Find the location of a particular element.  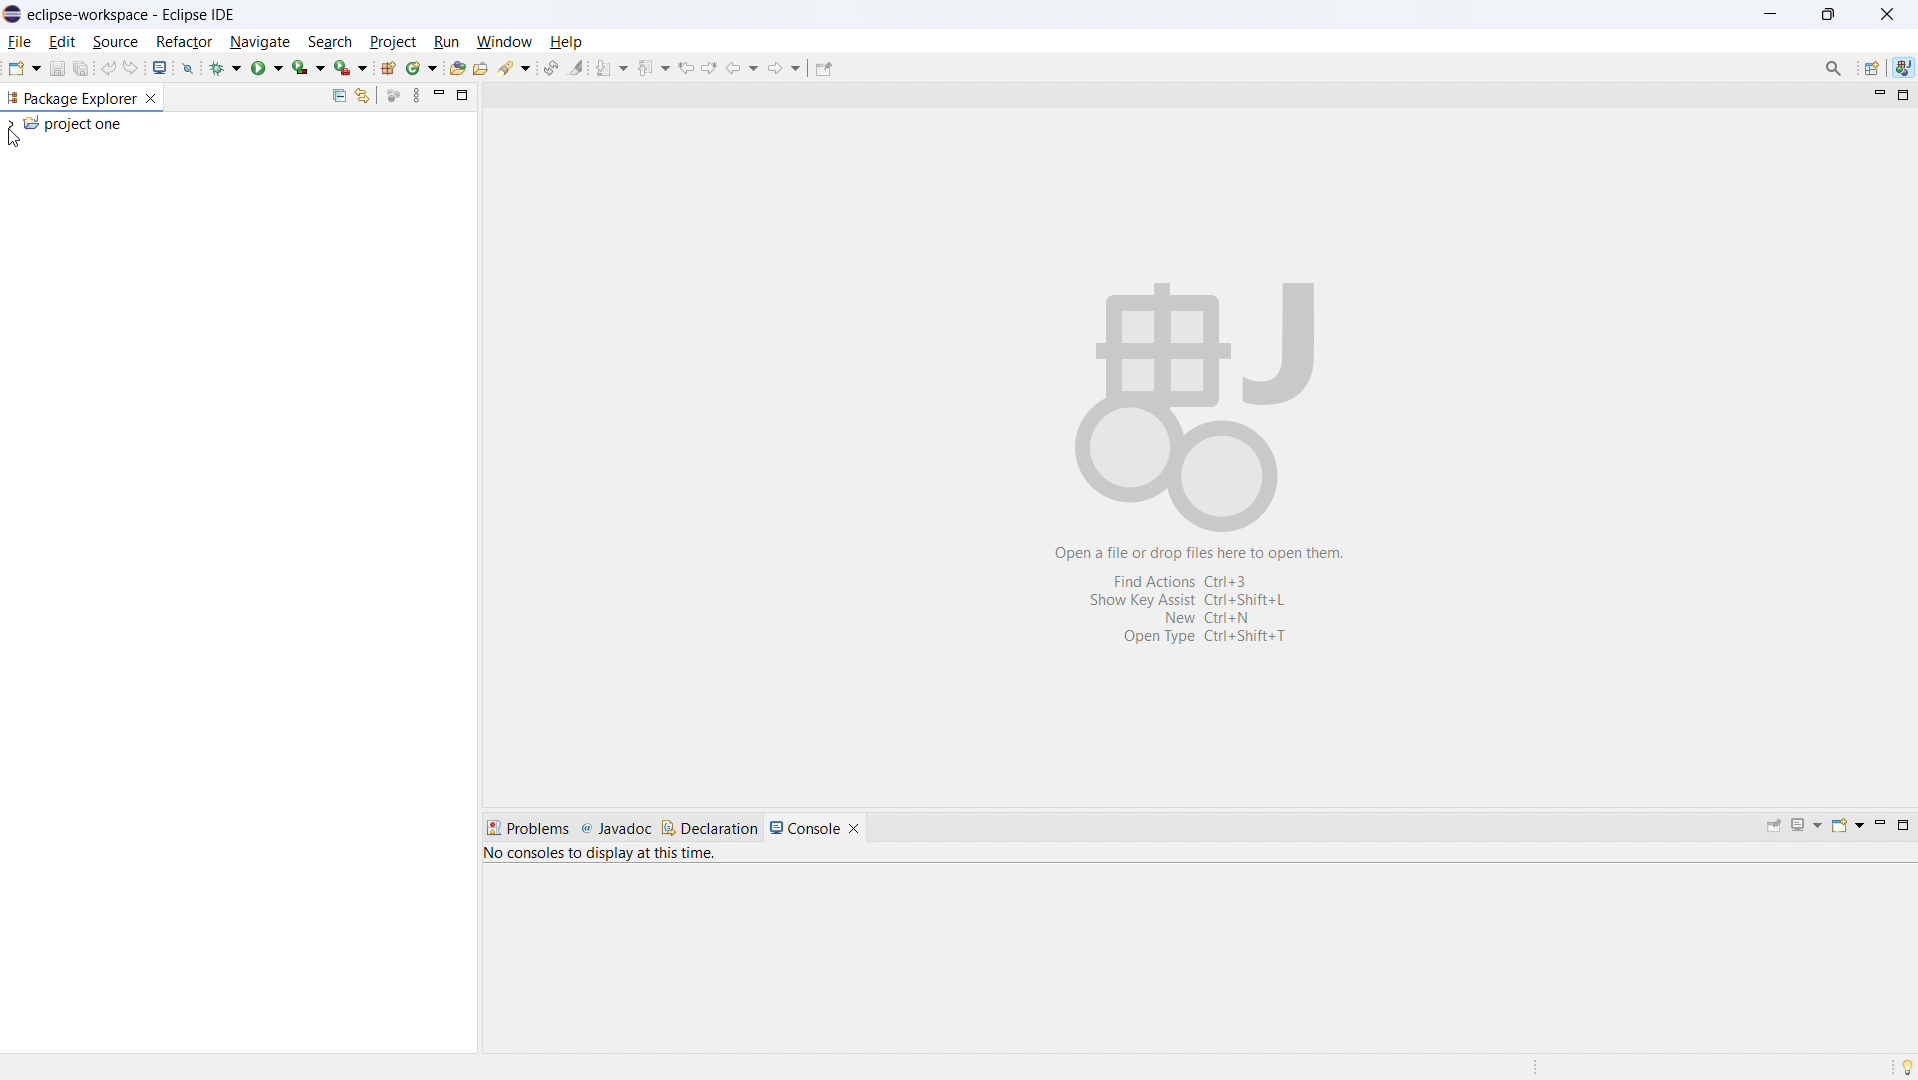

previous edit location is located at coordinates (684, 68).